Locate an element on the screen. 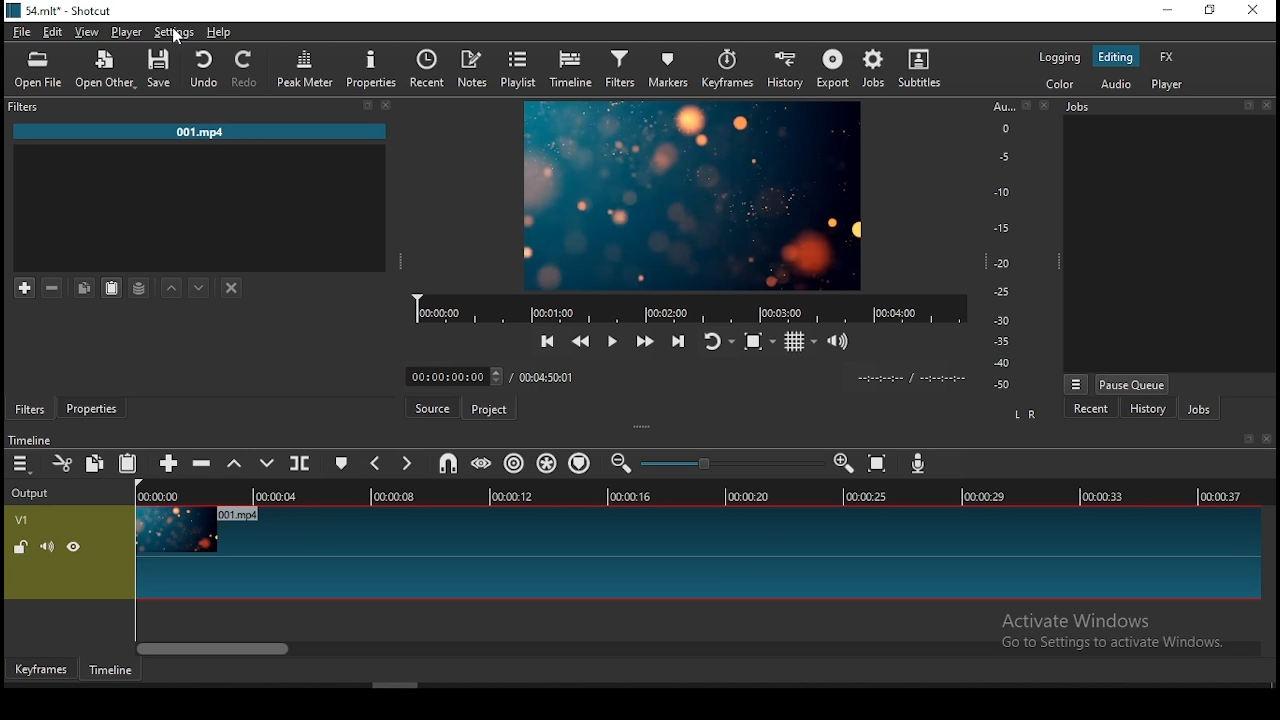 Image resolution: width=1280 pixels, height=720 pixels. 00:00:20 is located at coordinates (746, 495).